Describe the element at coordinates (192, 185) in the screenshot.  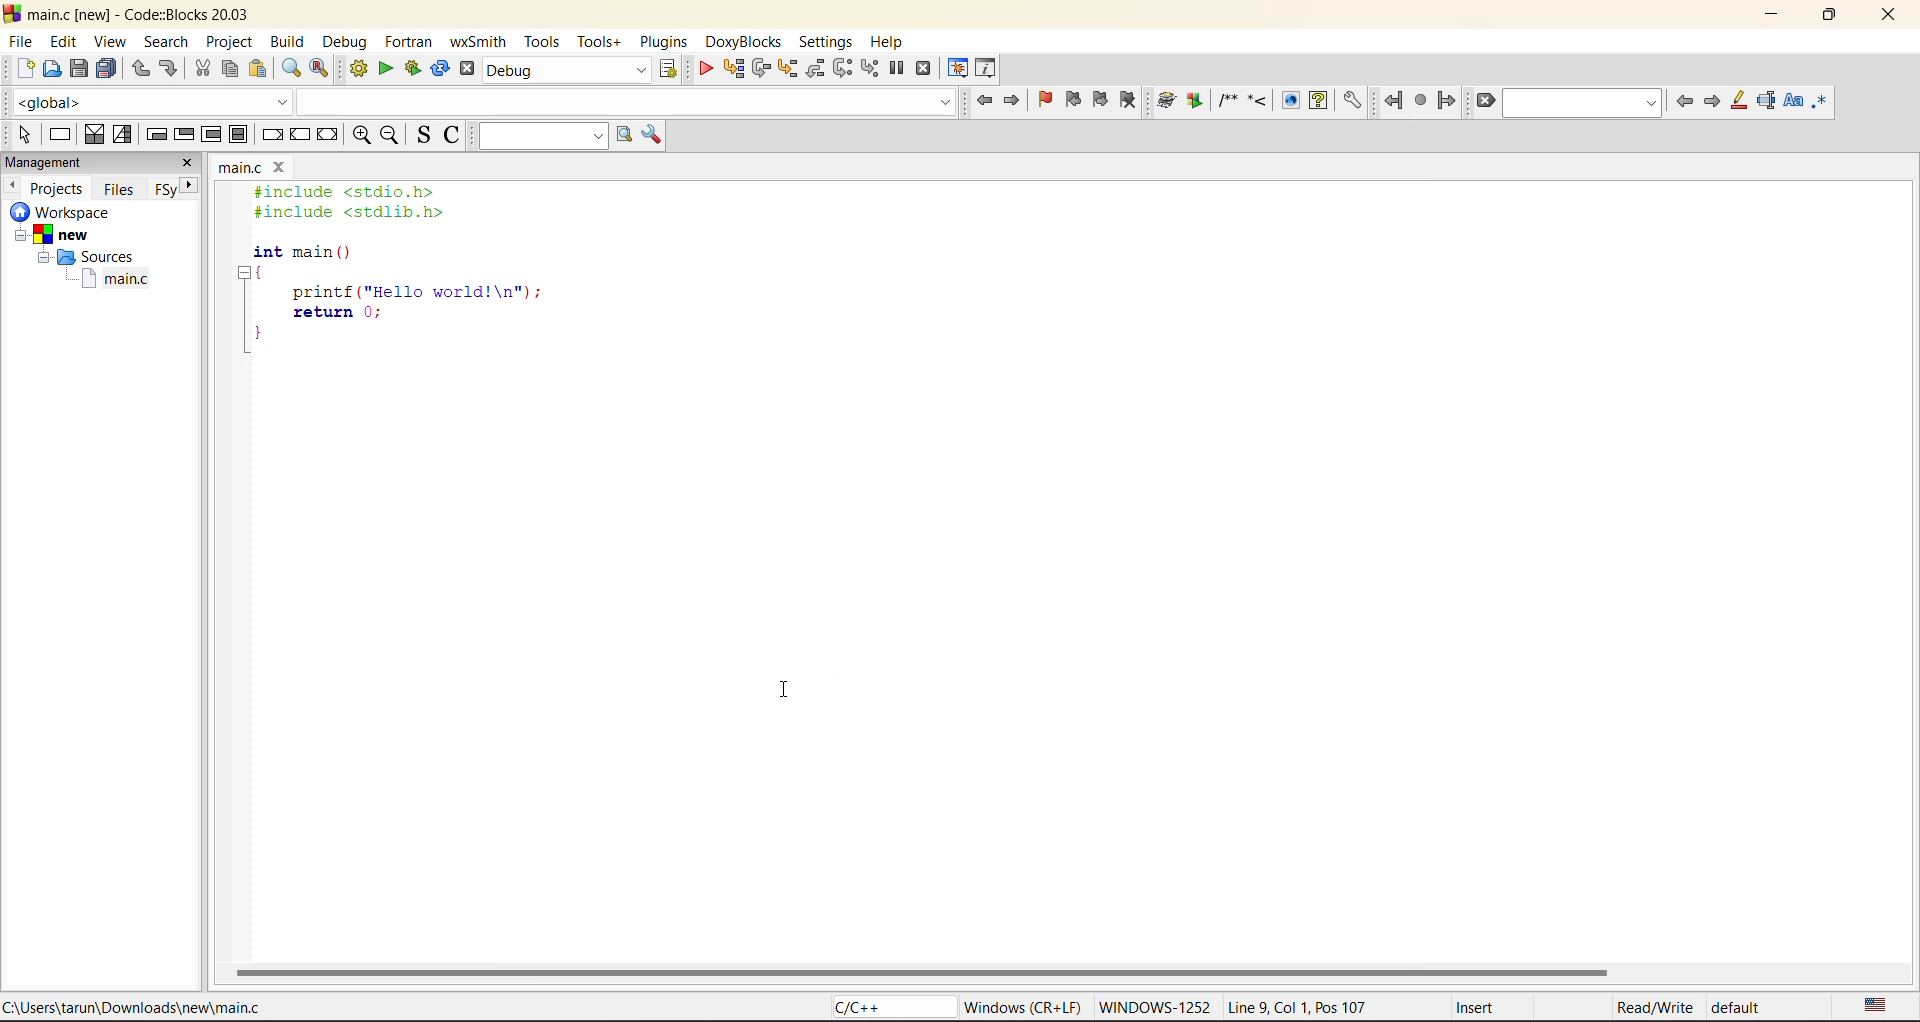
I see `next` at that location.